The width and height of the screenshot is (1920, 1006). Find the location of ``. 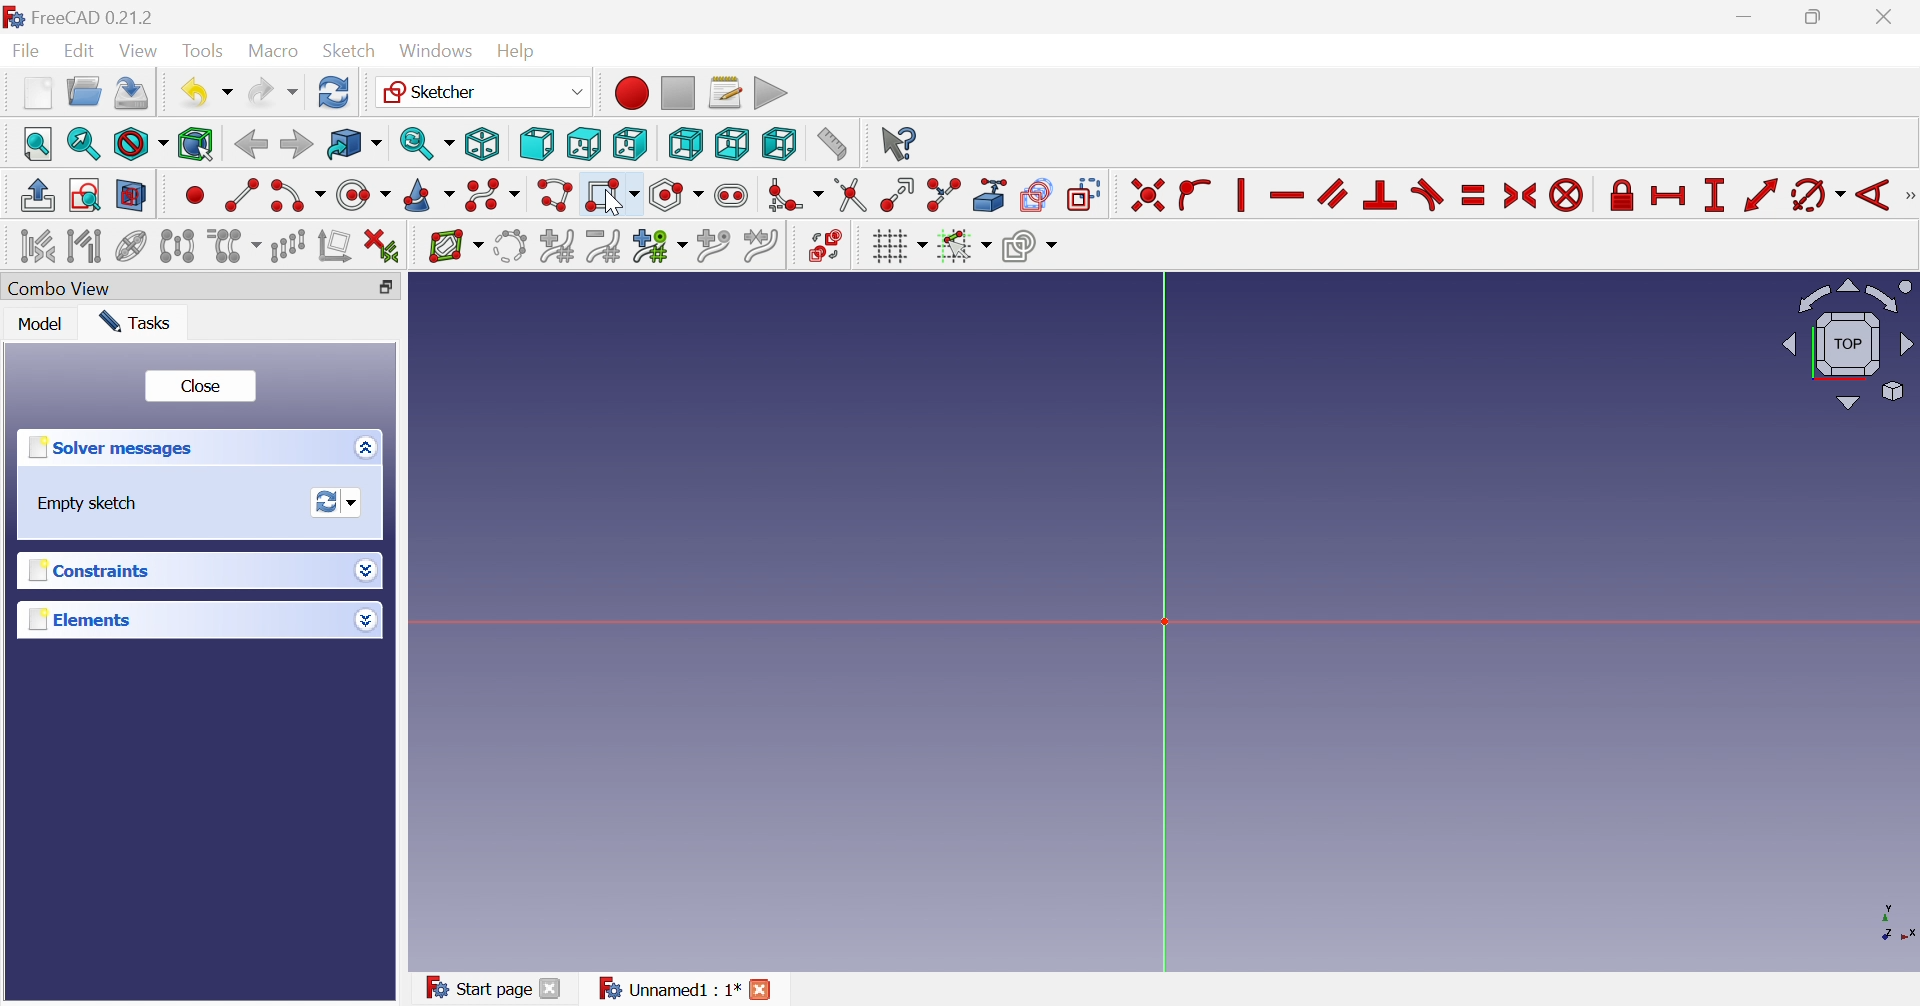

 is located at coordinates (382, 247).